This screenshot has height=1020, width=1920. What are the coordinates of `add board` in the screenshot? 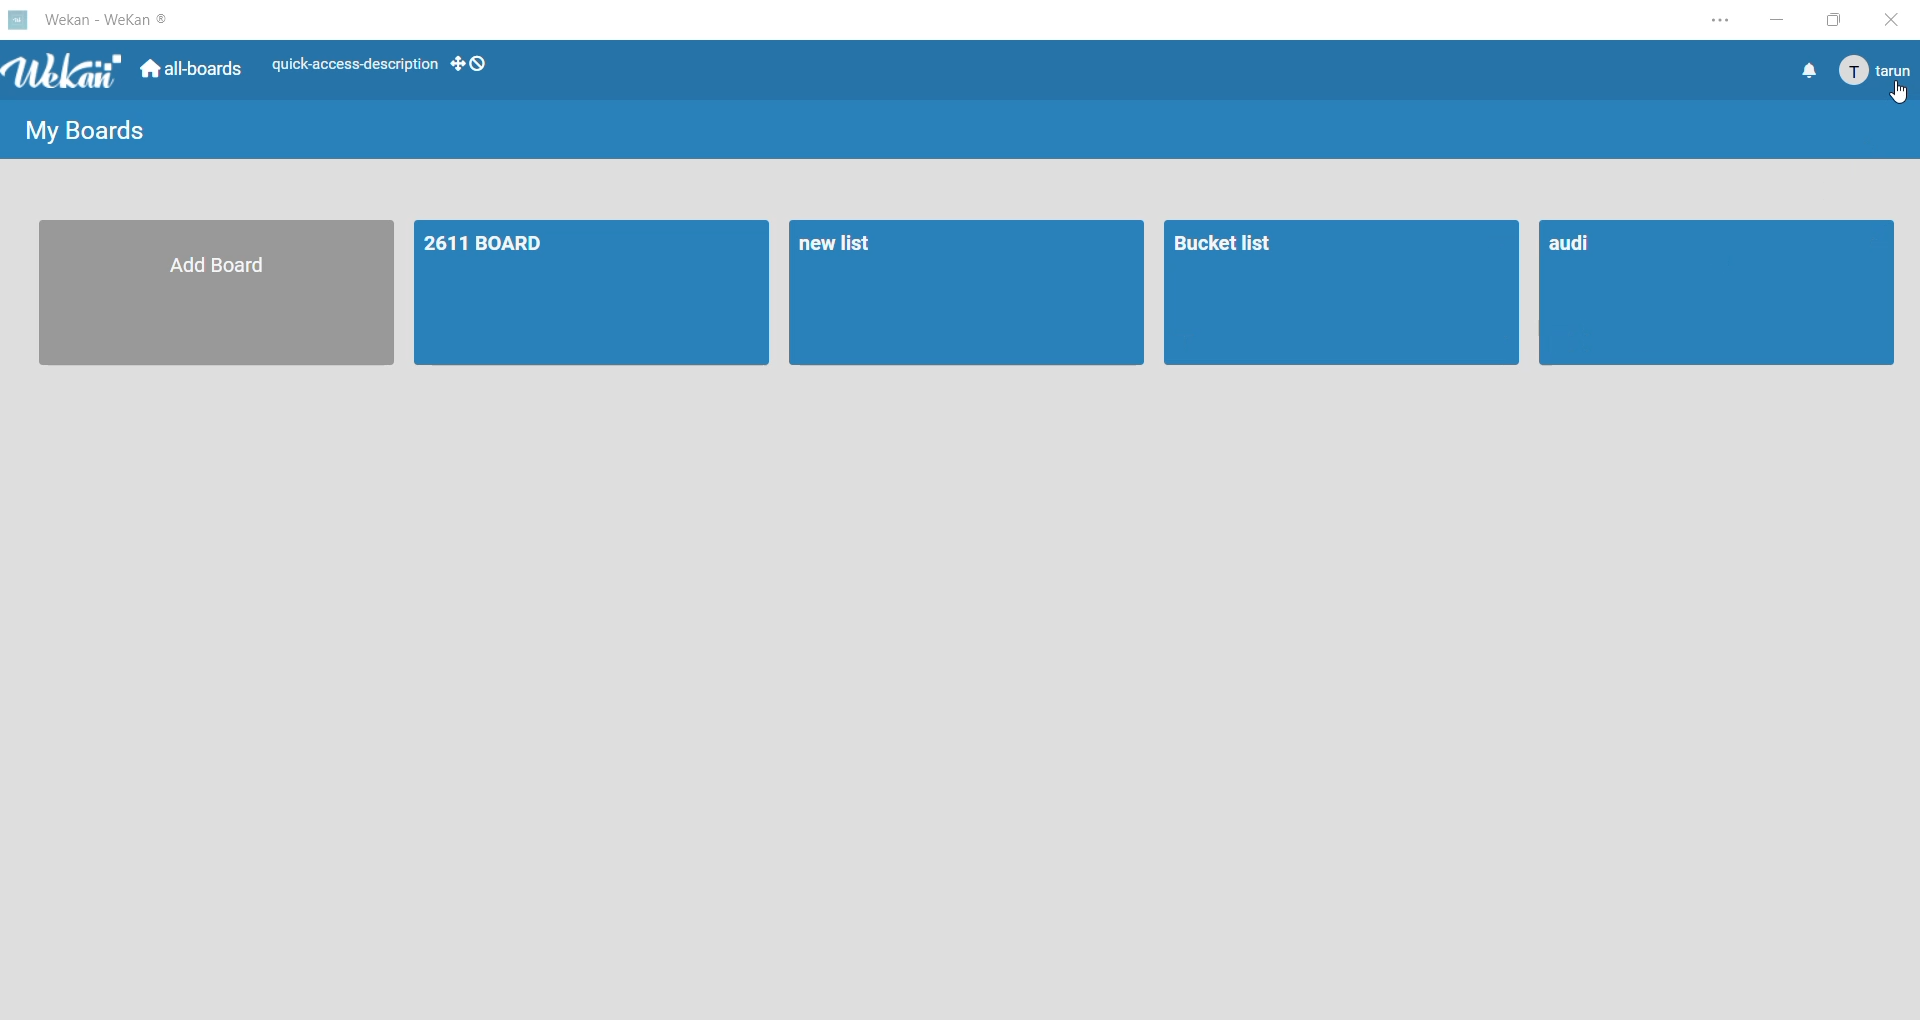 It's located at (215, 294).